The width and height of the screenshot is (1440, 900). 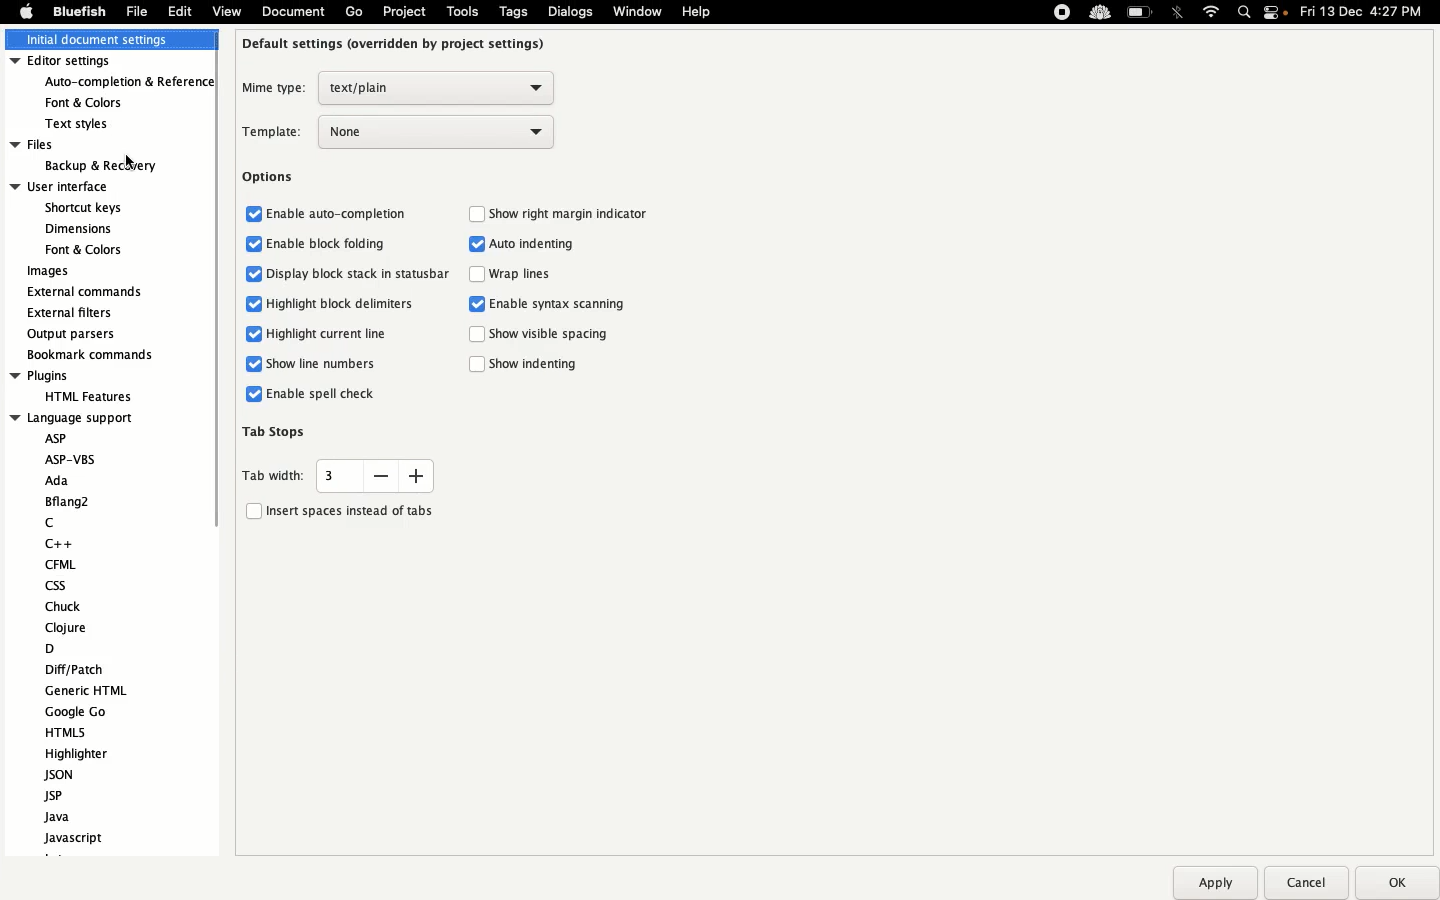 I want to click on Bluefish, so click(x=77, y=13).